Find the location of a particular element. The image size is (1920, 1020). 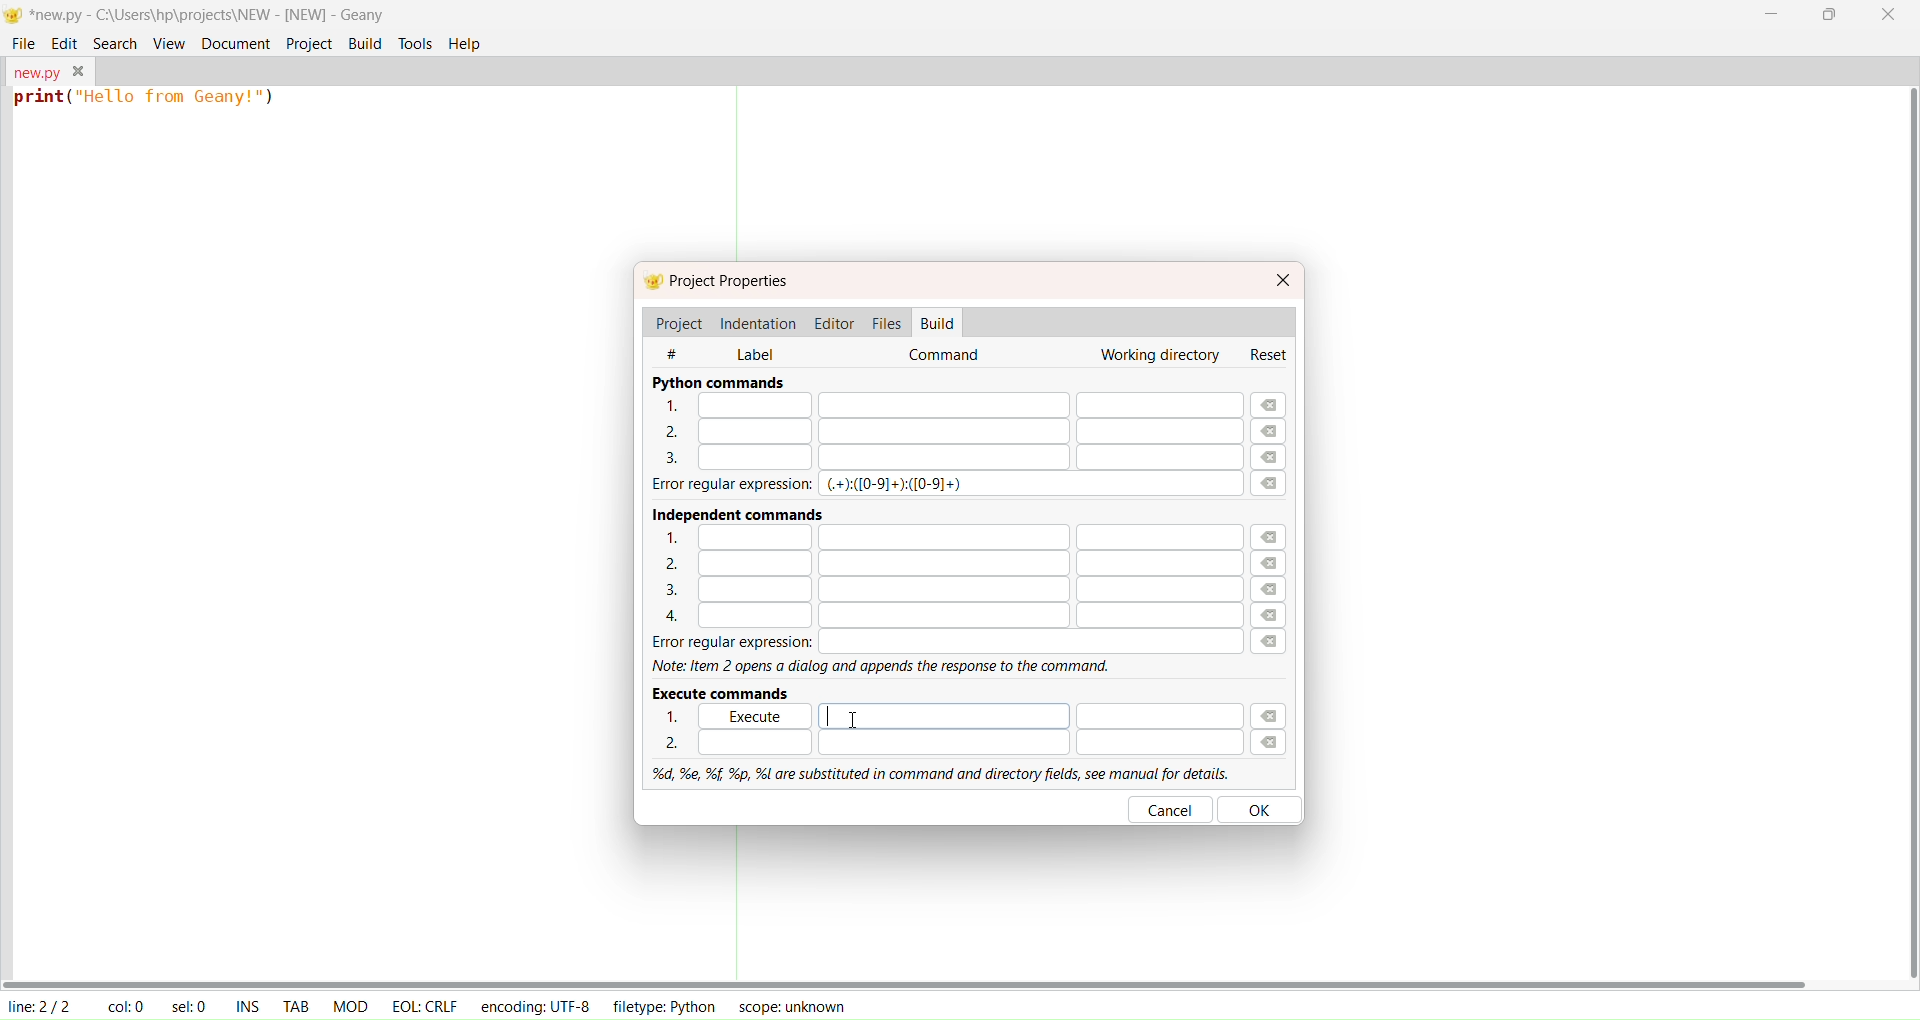

1. is located at coordinates (679, 718).